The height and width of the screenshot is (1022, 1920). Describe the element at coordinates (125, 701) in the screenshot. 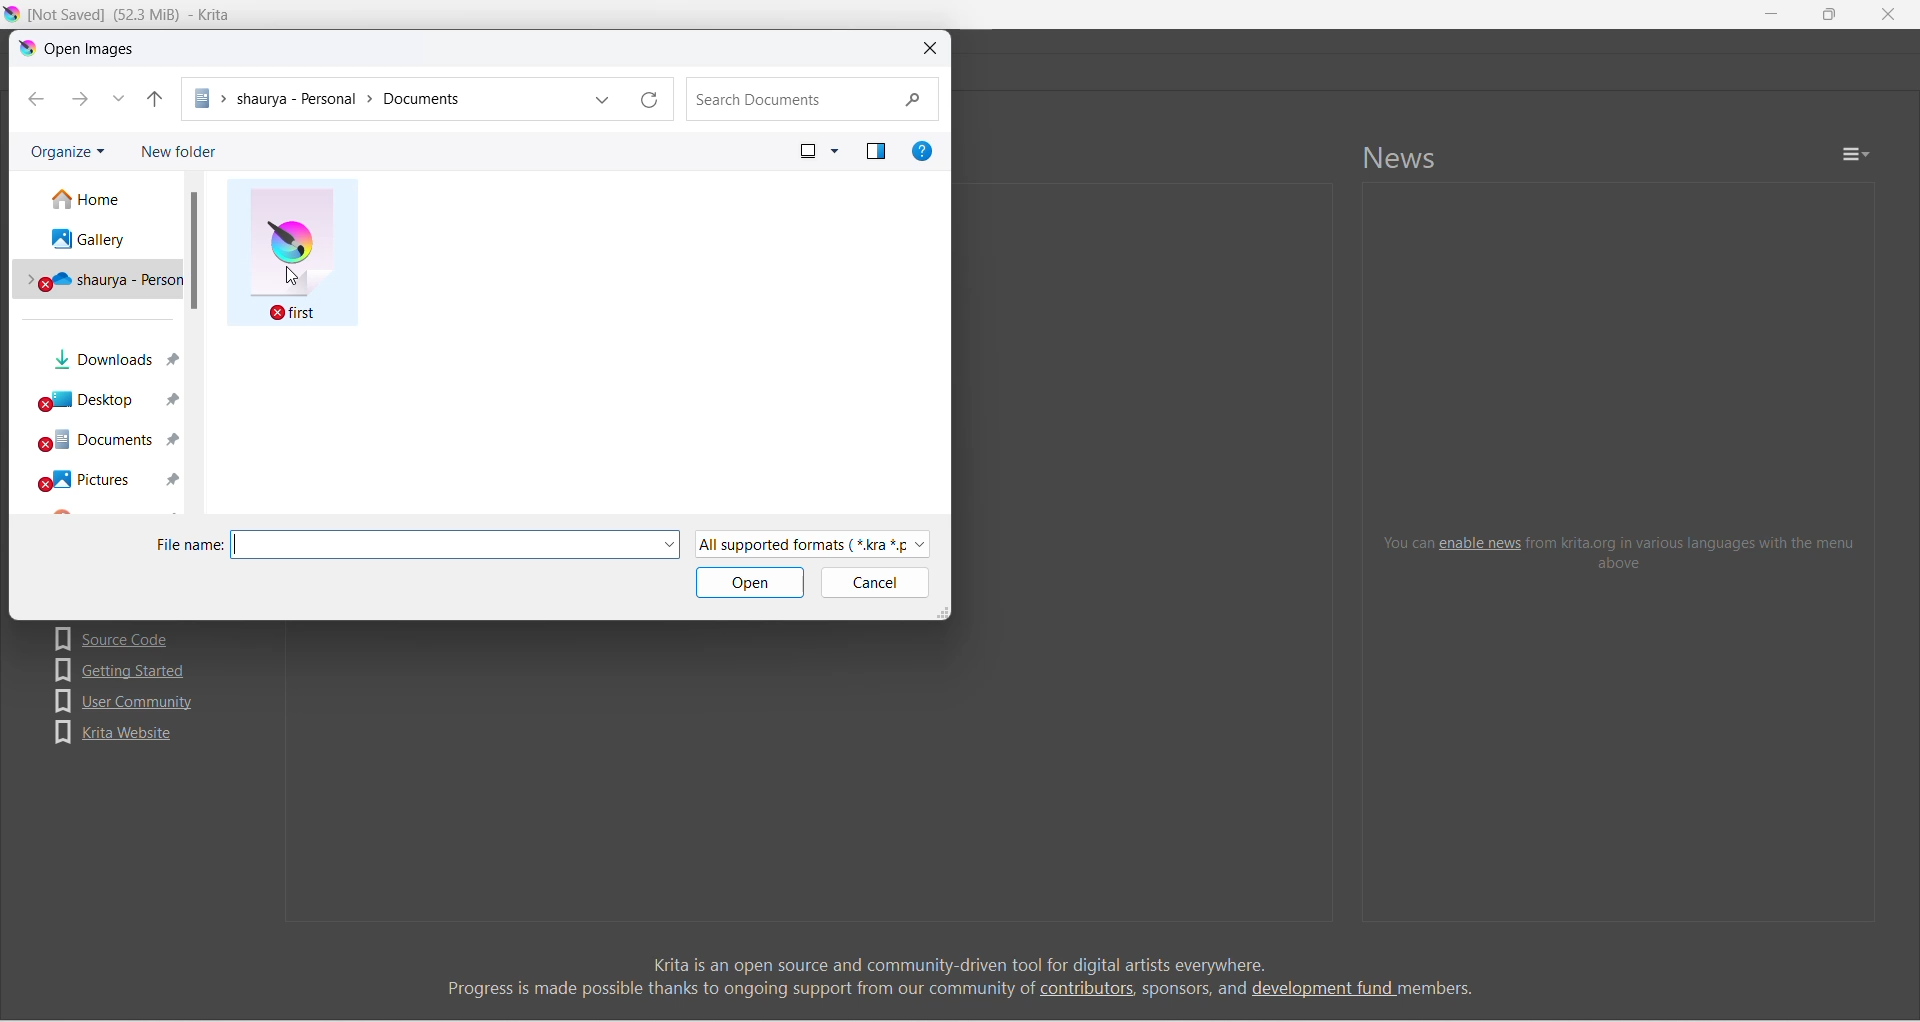

I see `user community` at that location.